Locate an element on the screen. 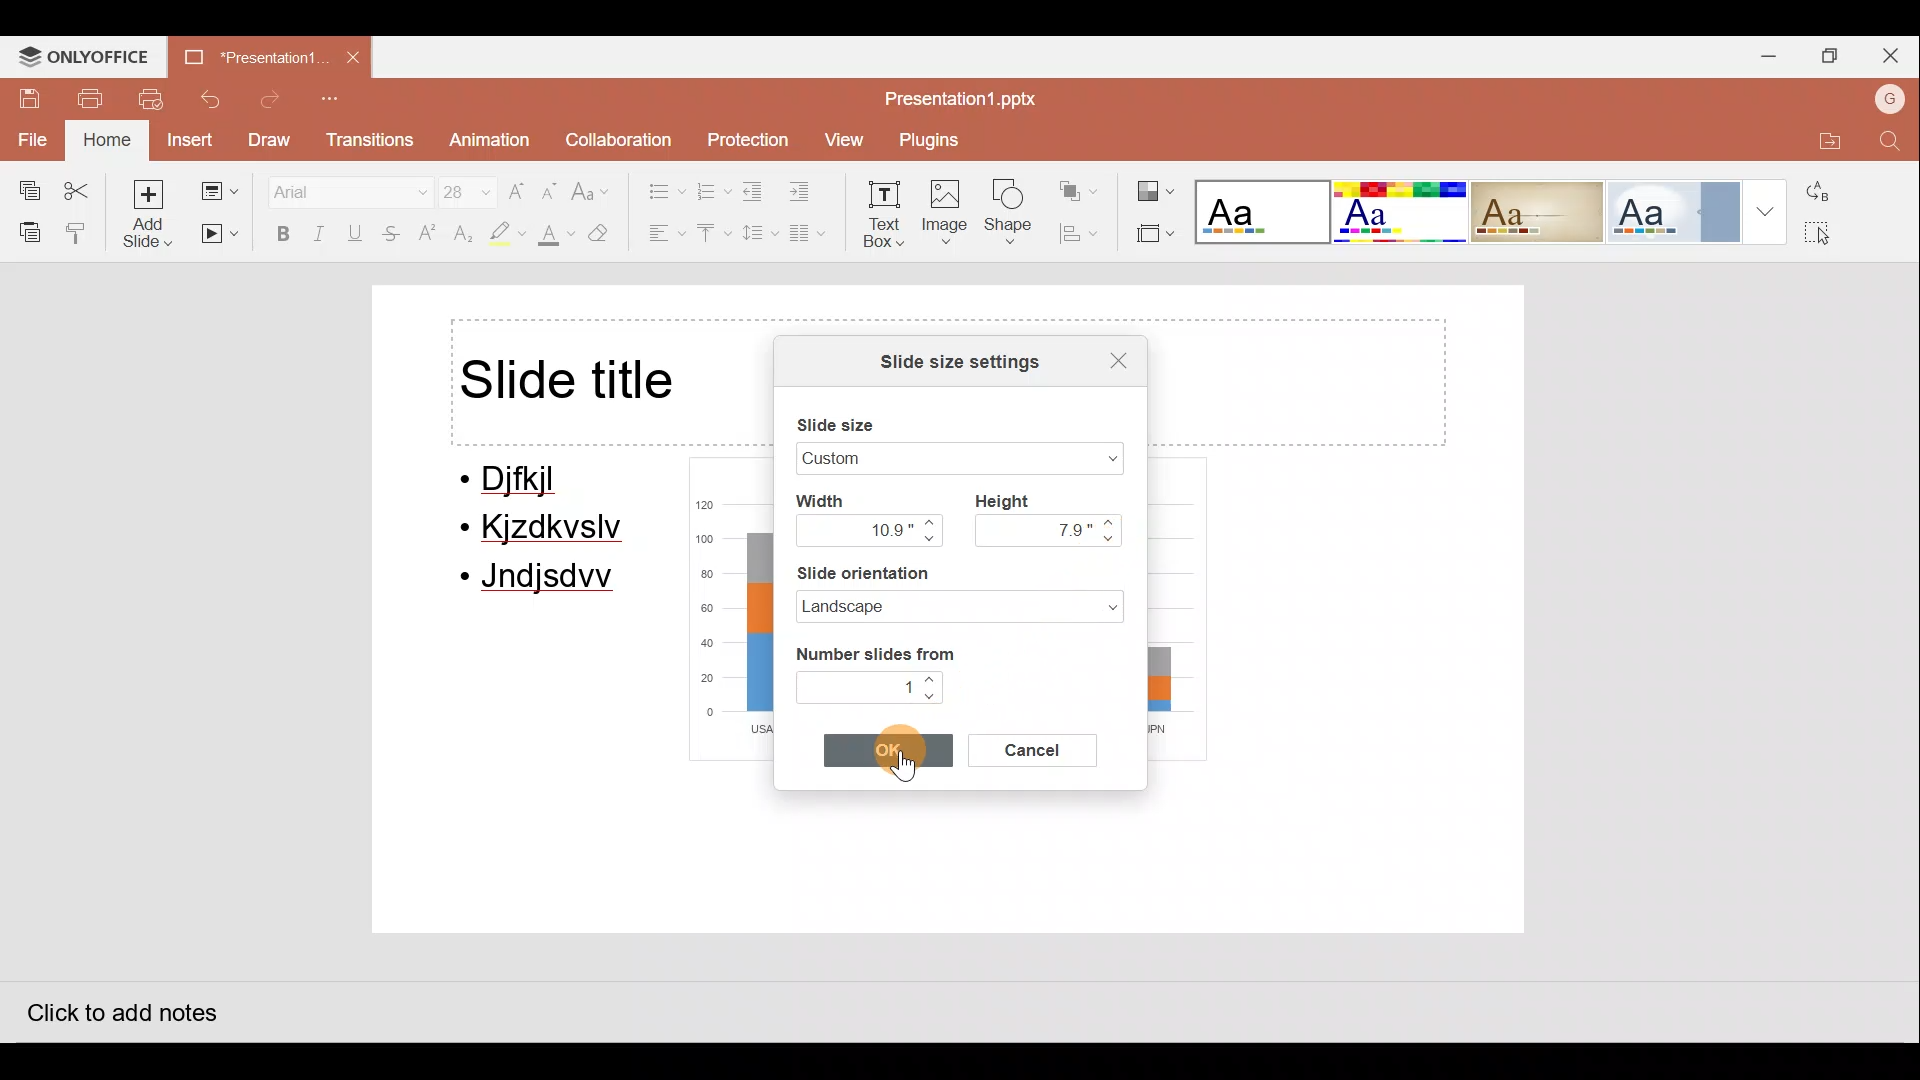 The width and height of the screenshot is (1920, 1080). Increase indent is located at coordinates (812, 192).